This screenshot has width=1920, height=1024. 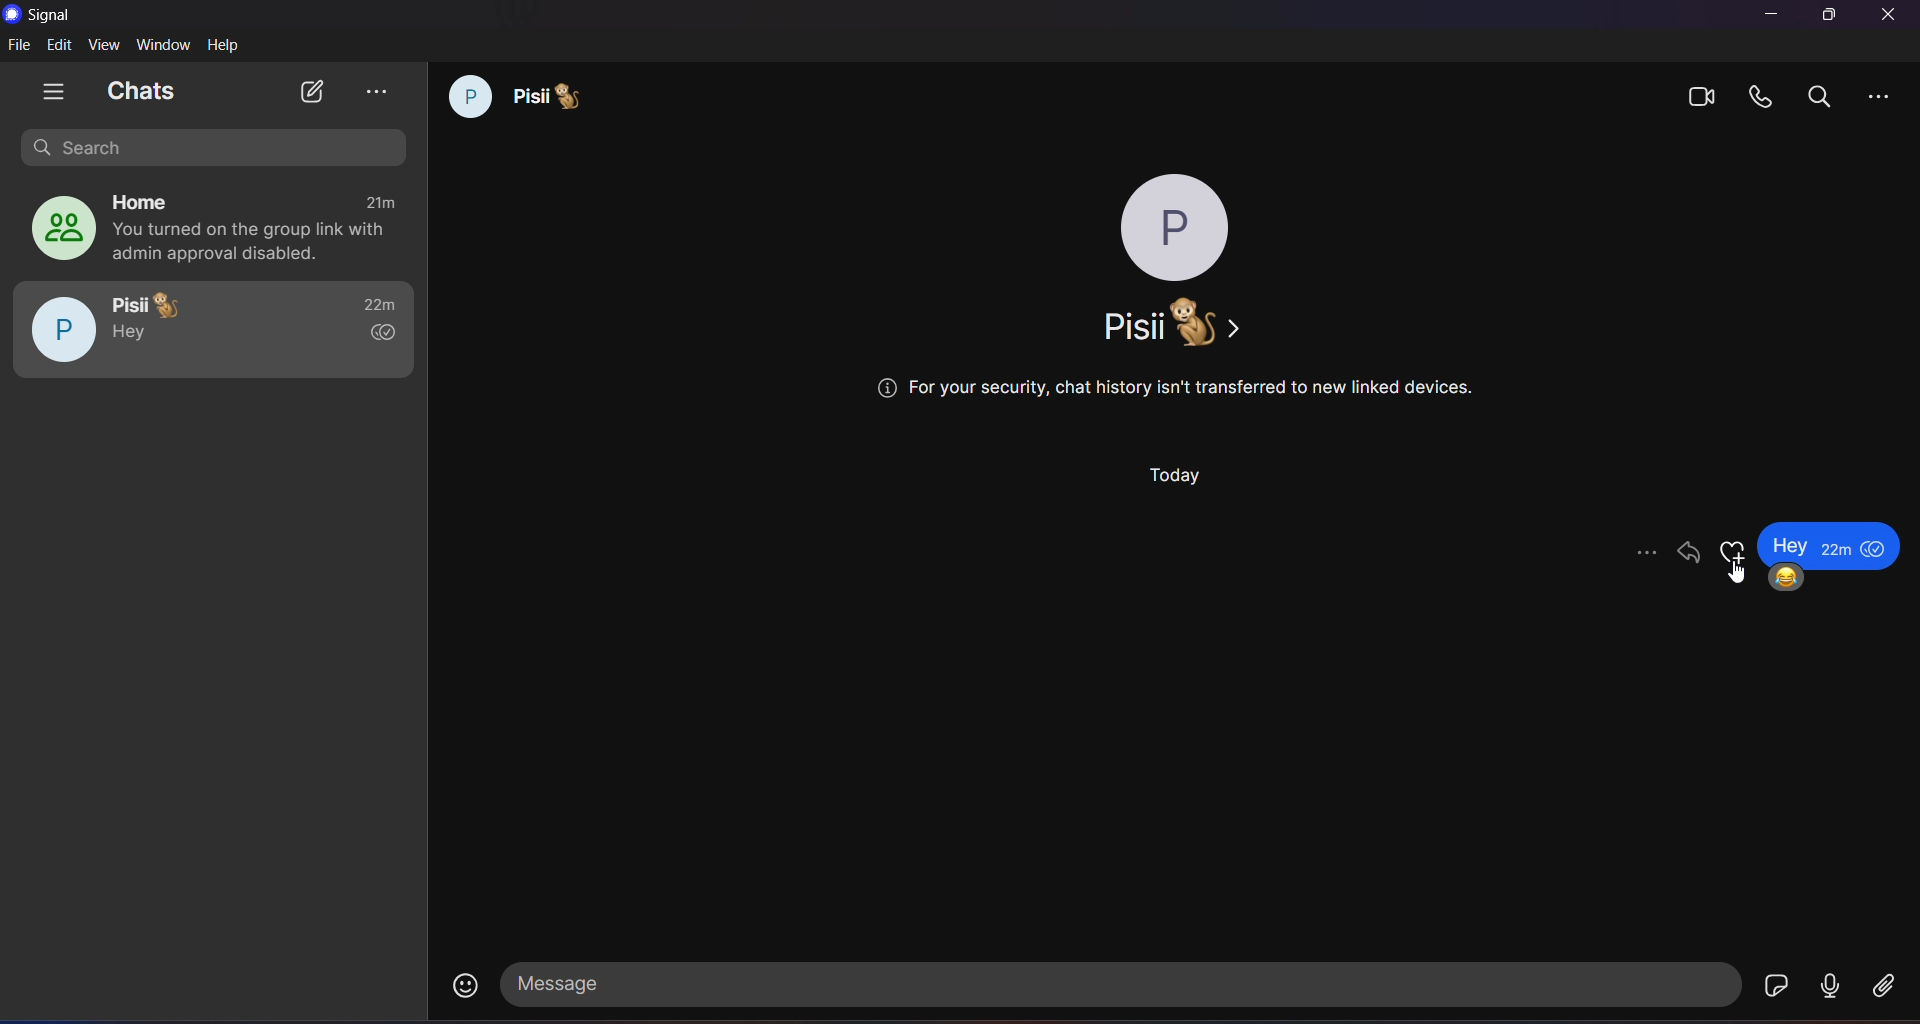 I want to click on help, so click(x=223, y=45).